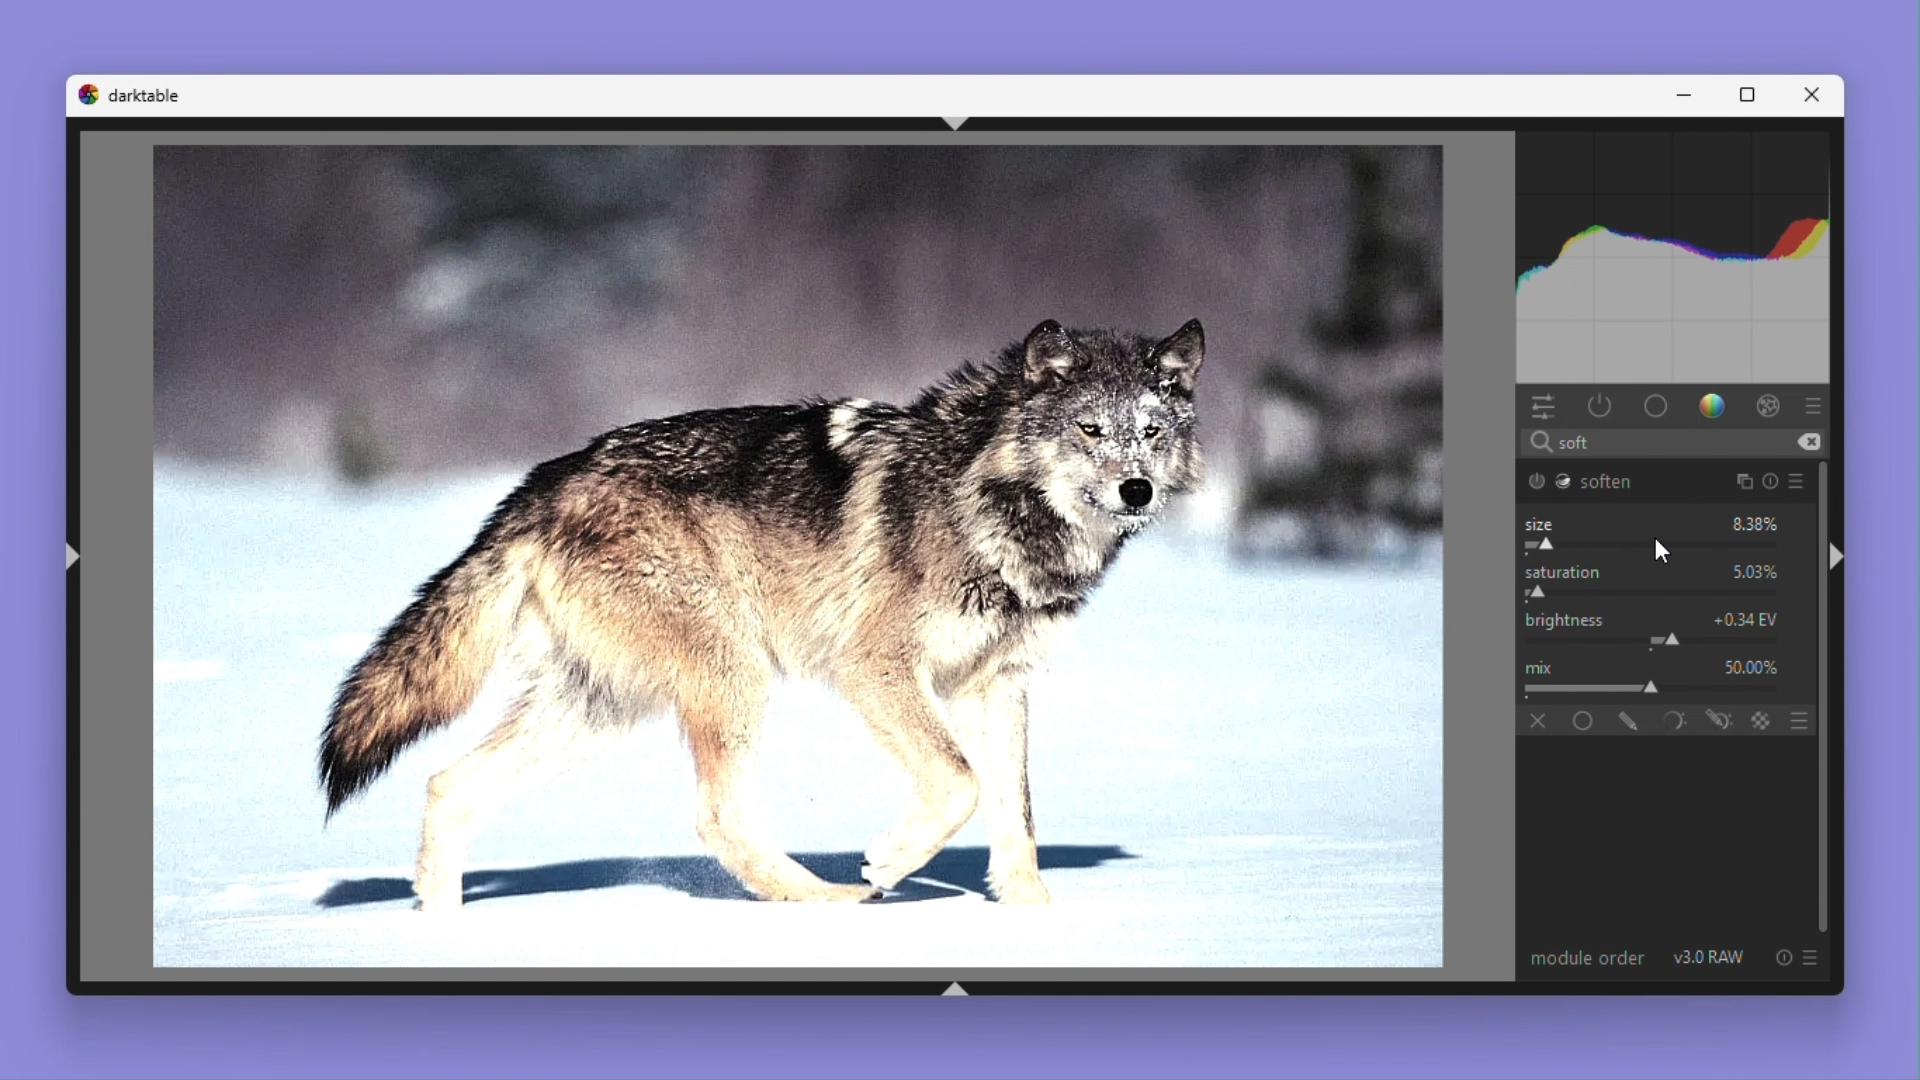 The image size is (1920, 1080). Describe the element at coordinates (1762, 719) in the screenshot. I see `raster mask` at that location.